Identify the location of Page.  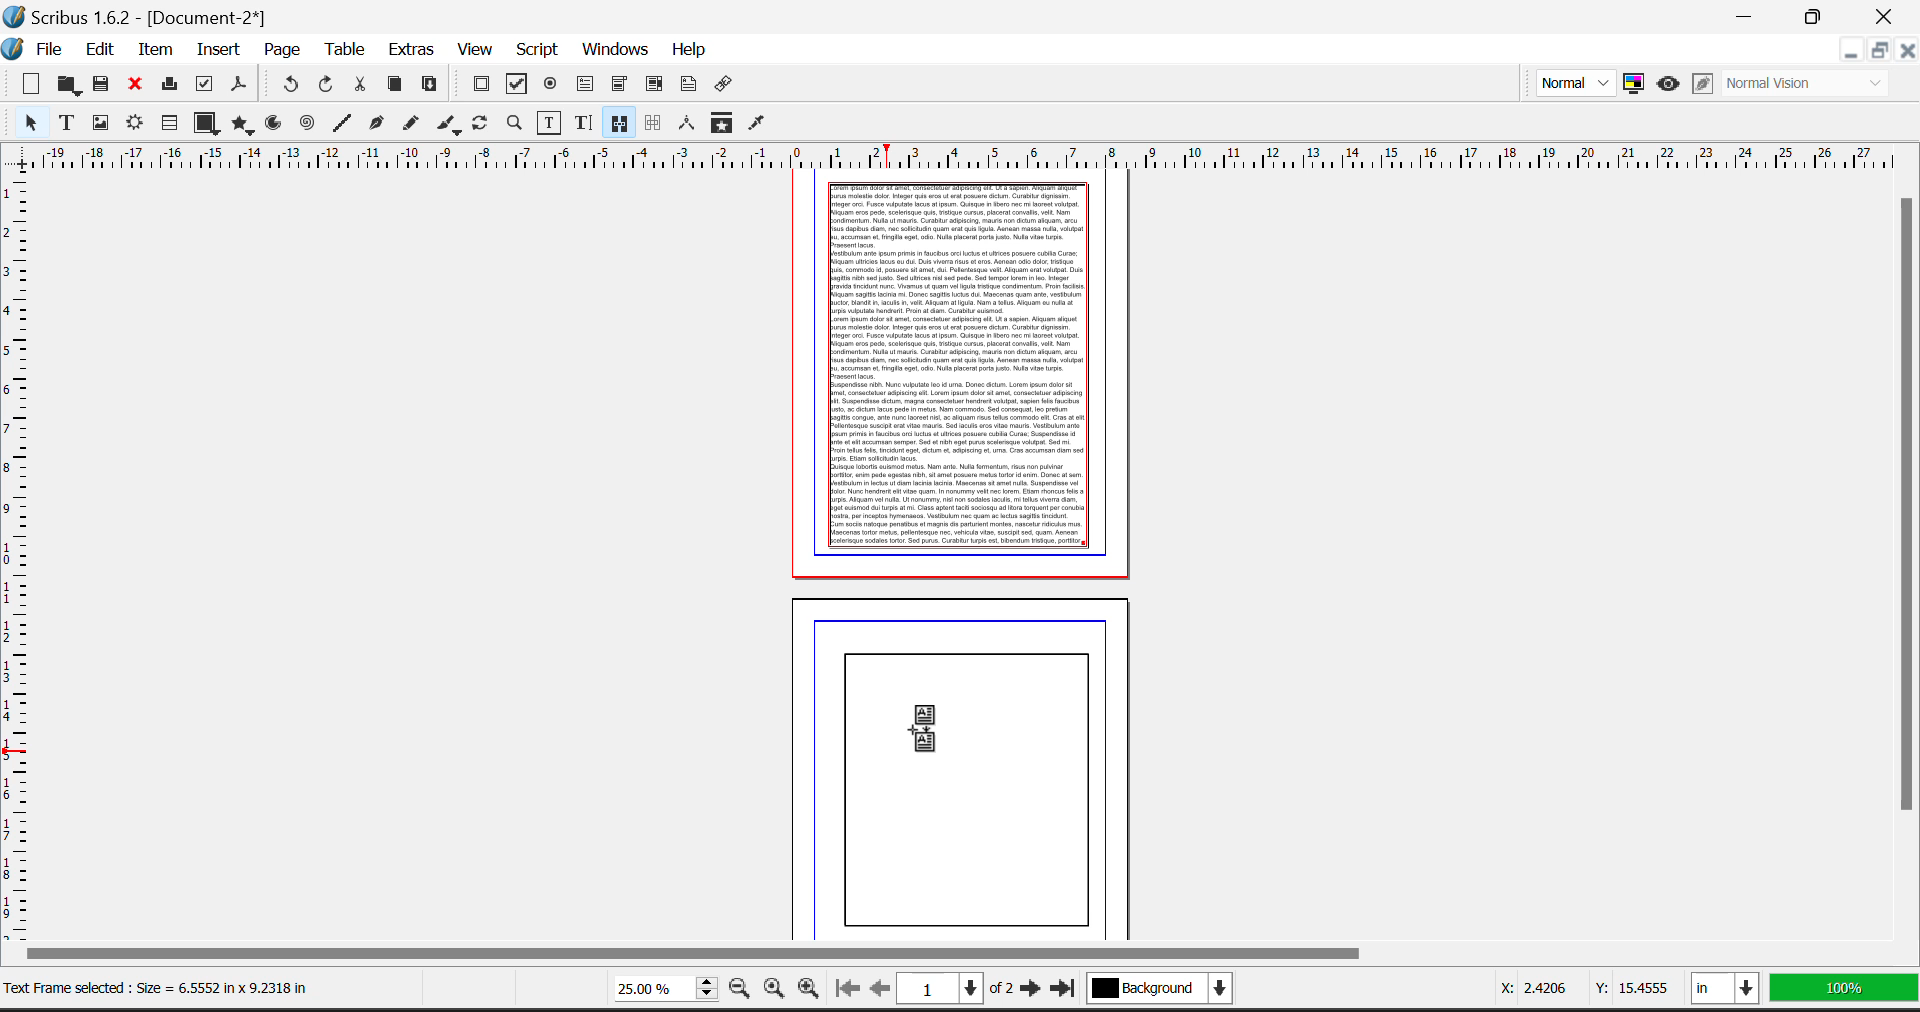
(282, 50).